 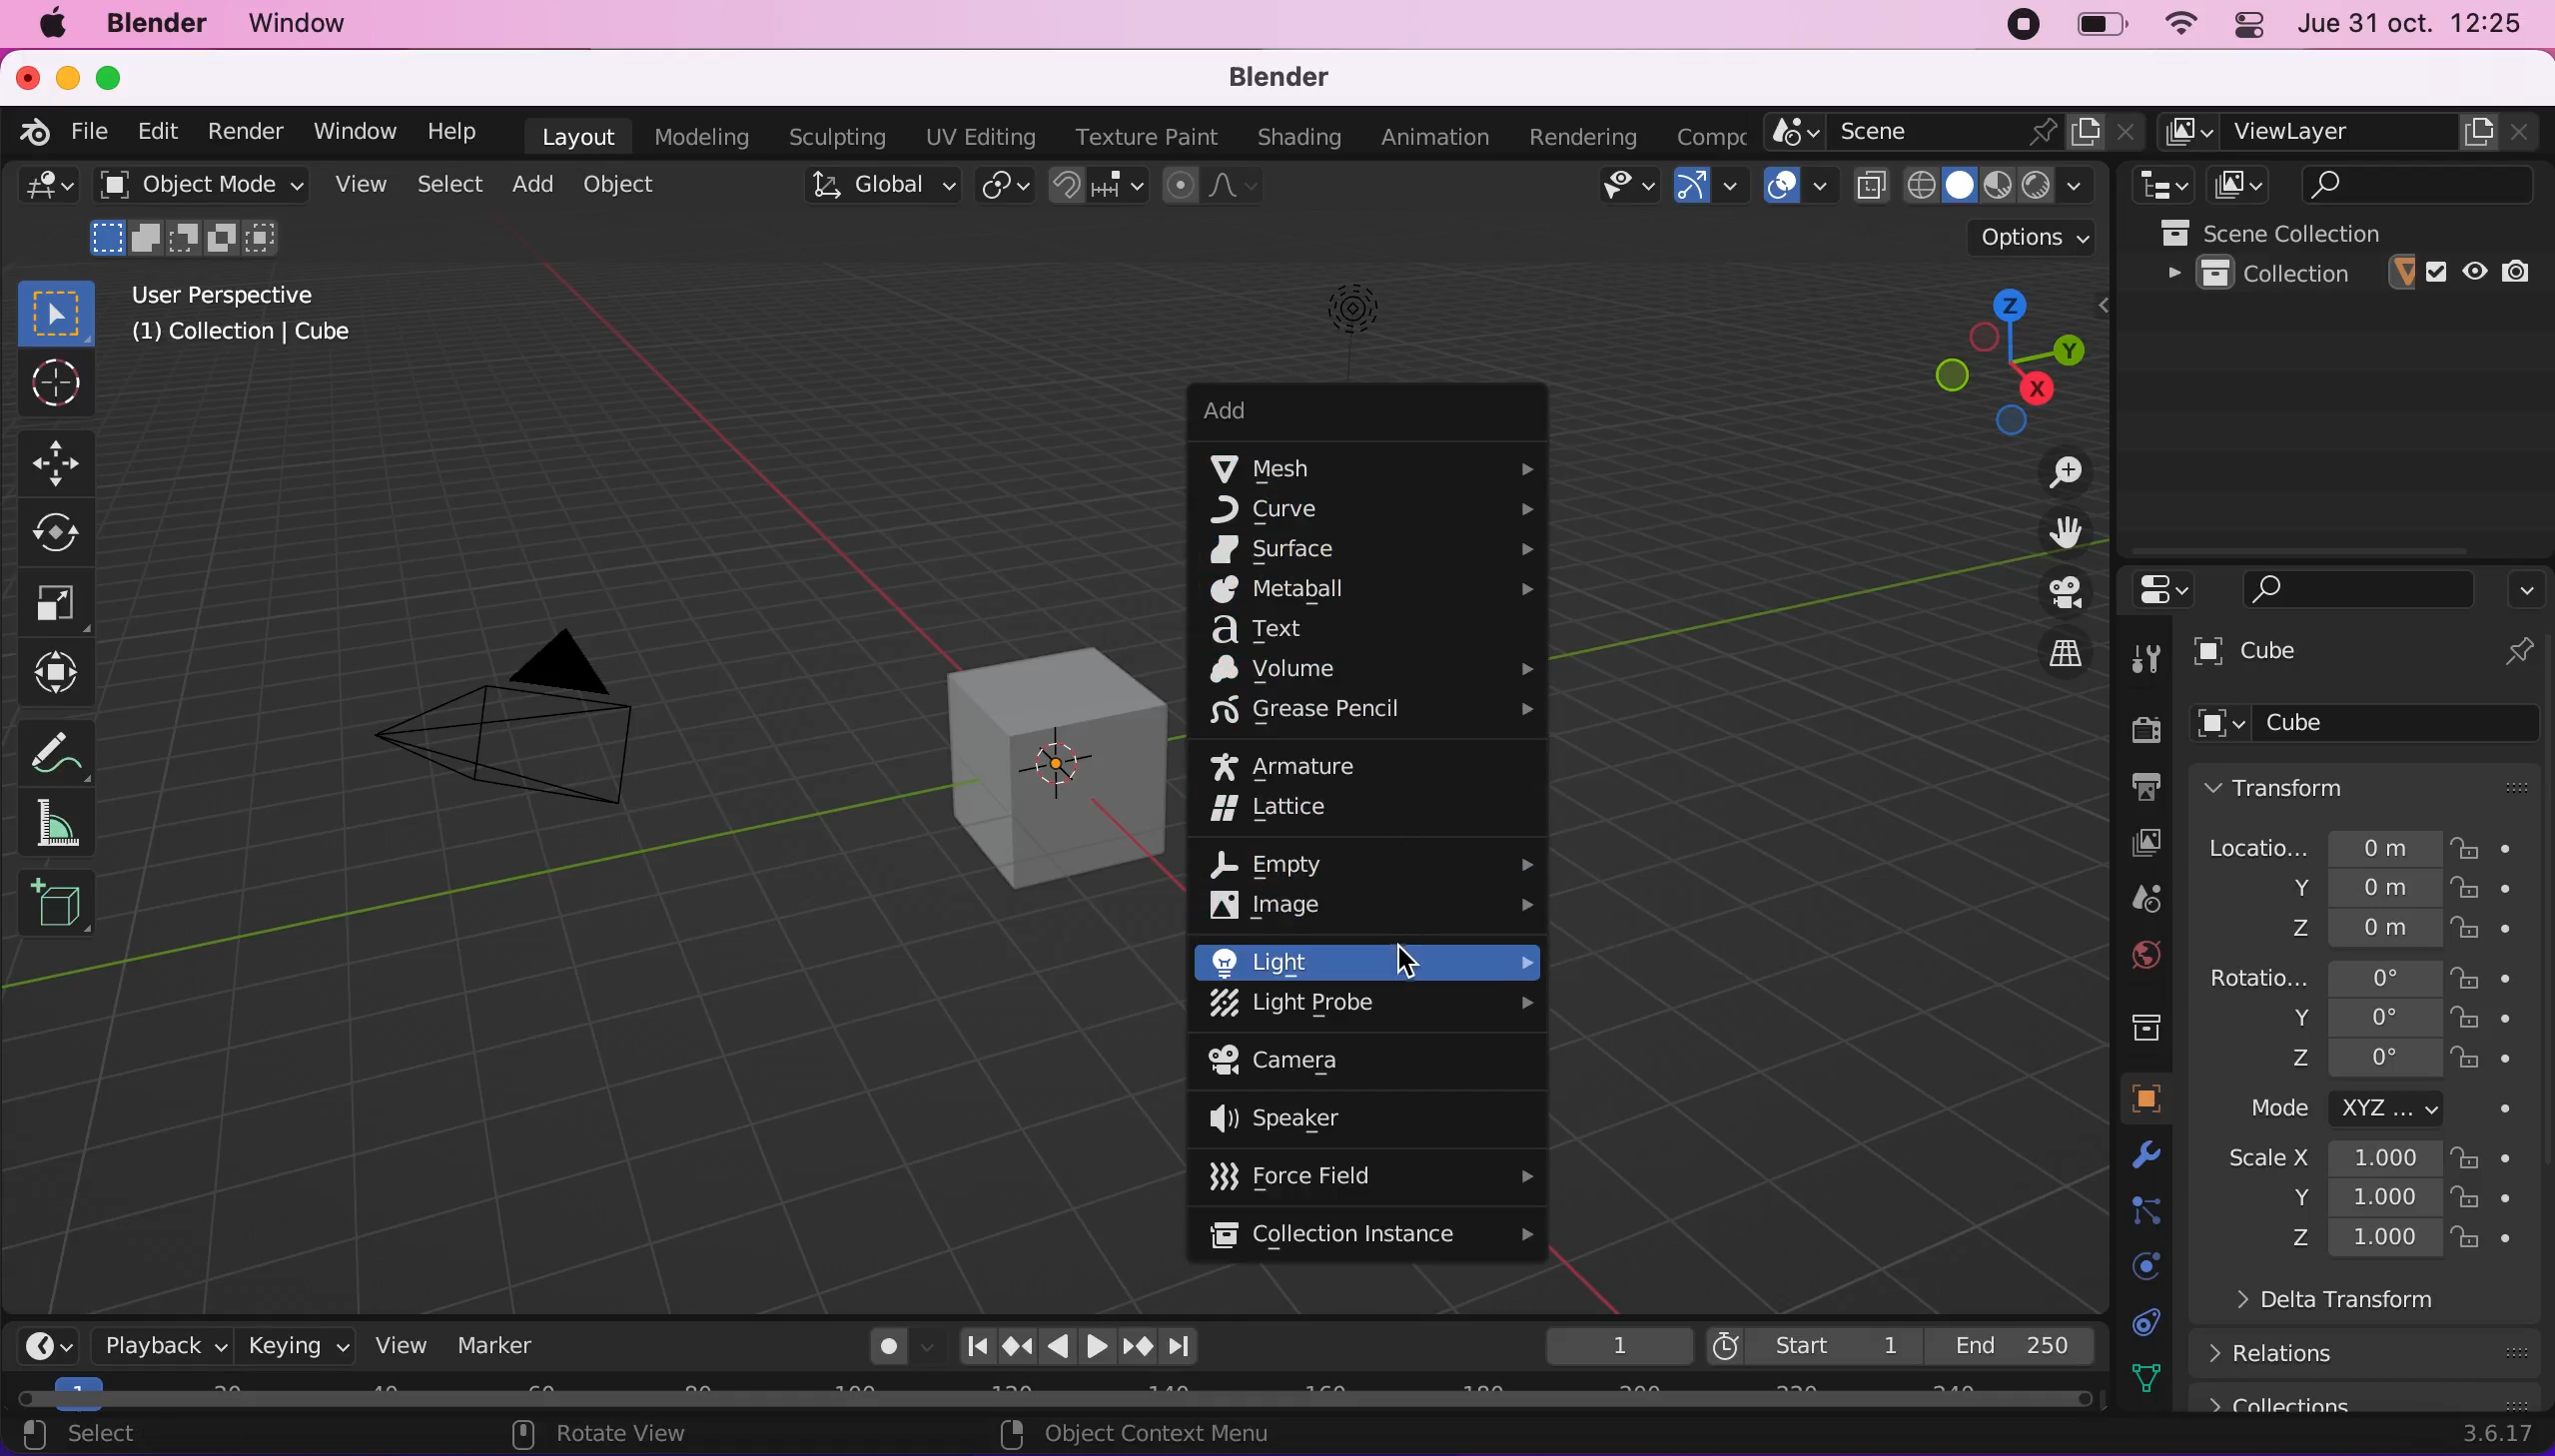 What do you see at coordinates (2130, 1156) in the screenshot?
I see `modifiers` at bounding box center [2130, 1156].